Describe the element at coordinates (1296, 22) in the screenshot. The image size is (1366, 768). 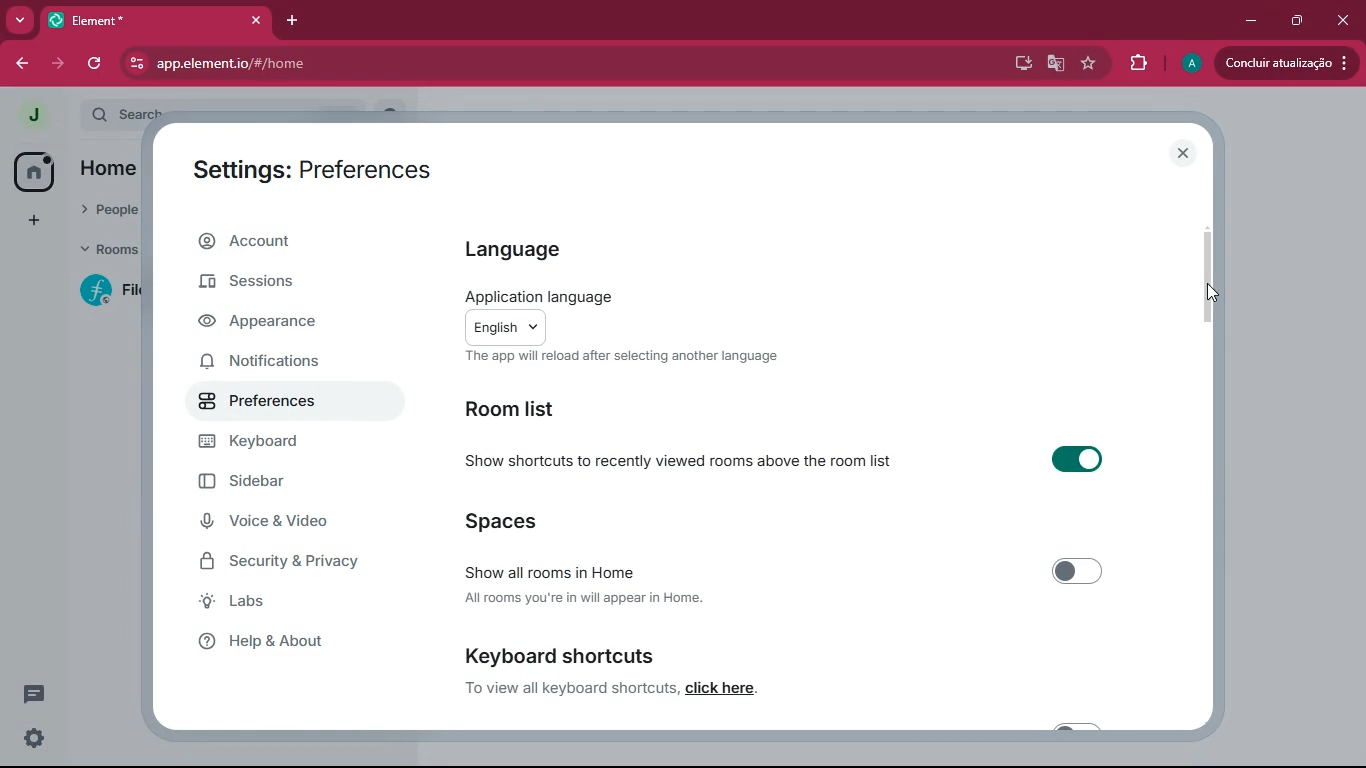
I see `restore down` at that location.